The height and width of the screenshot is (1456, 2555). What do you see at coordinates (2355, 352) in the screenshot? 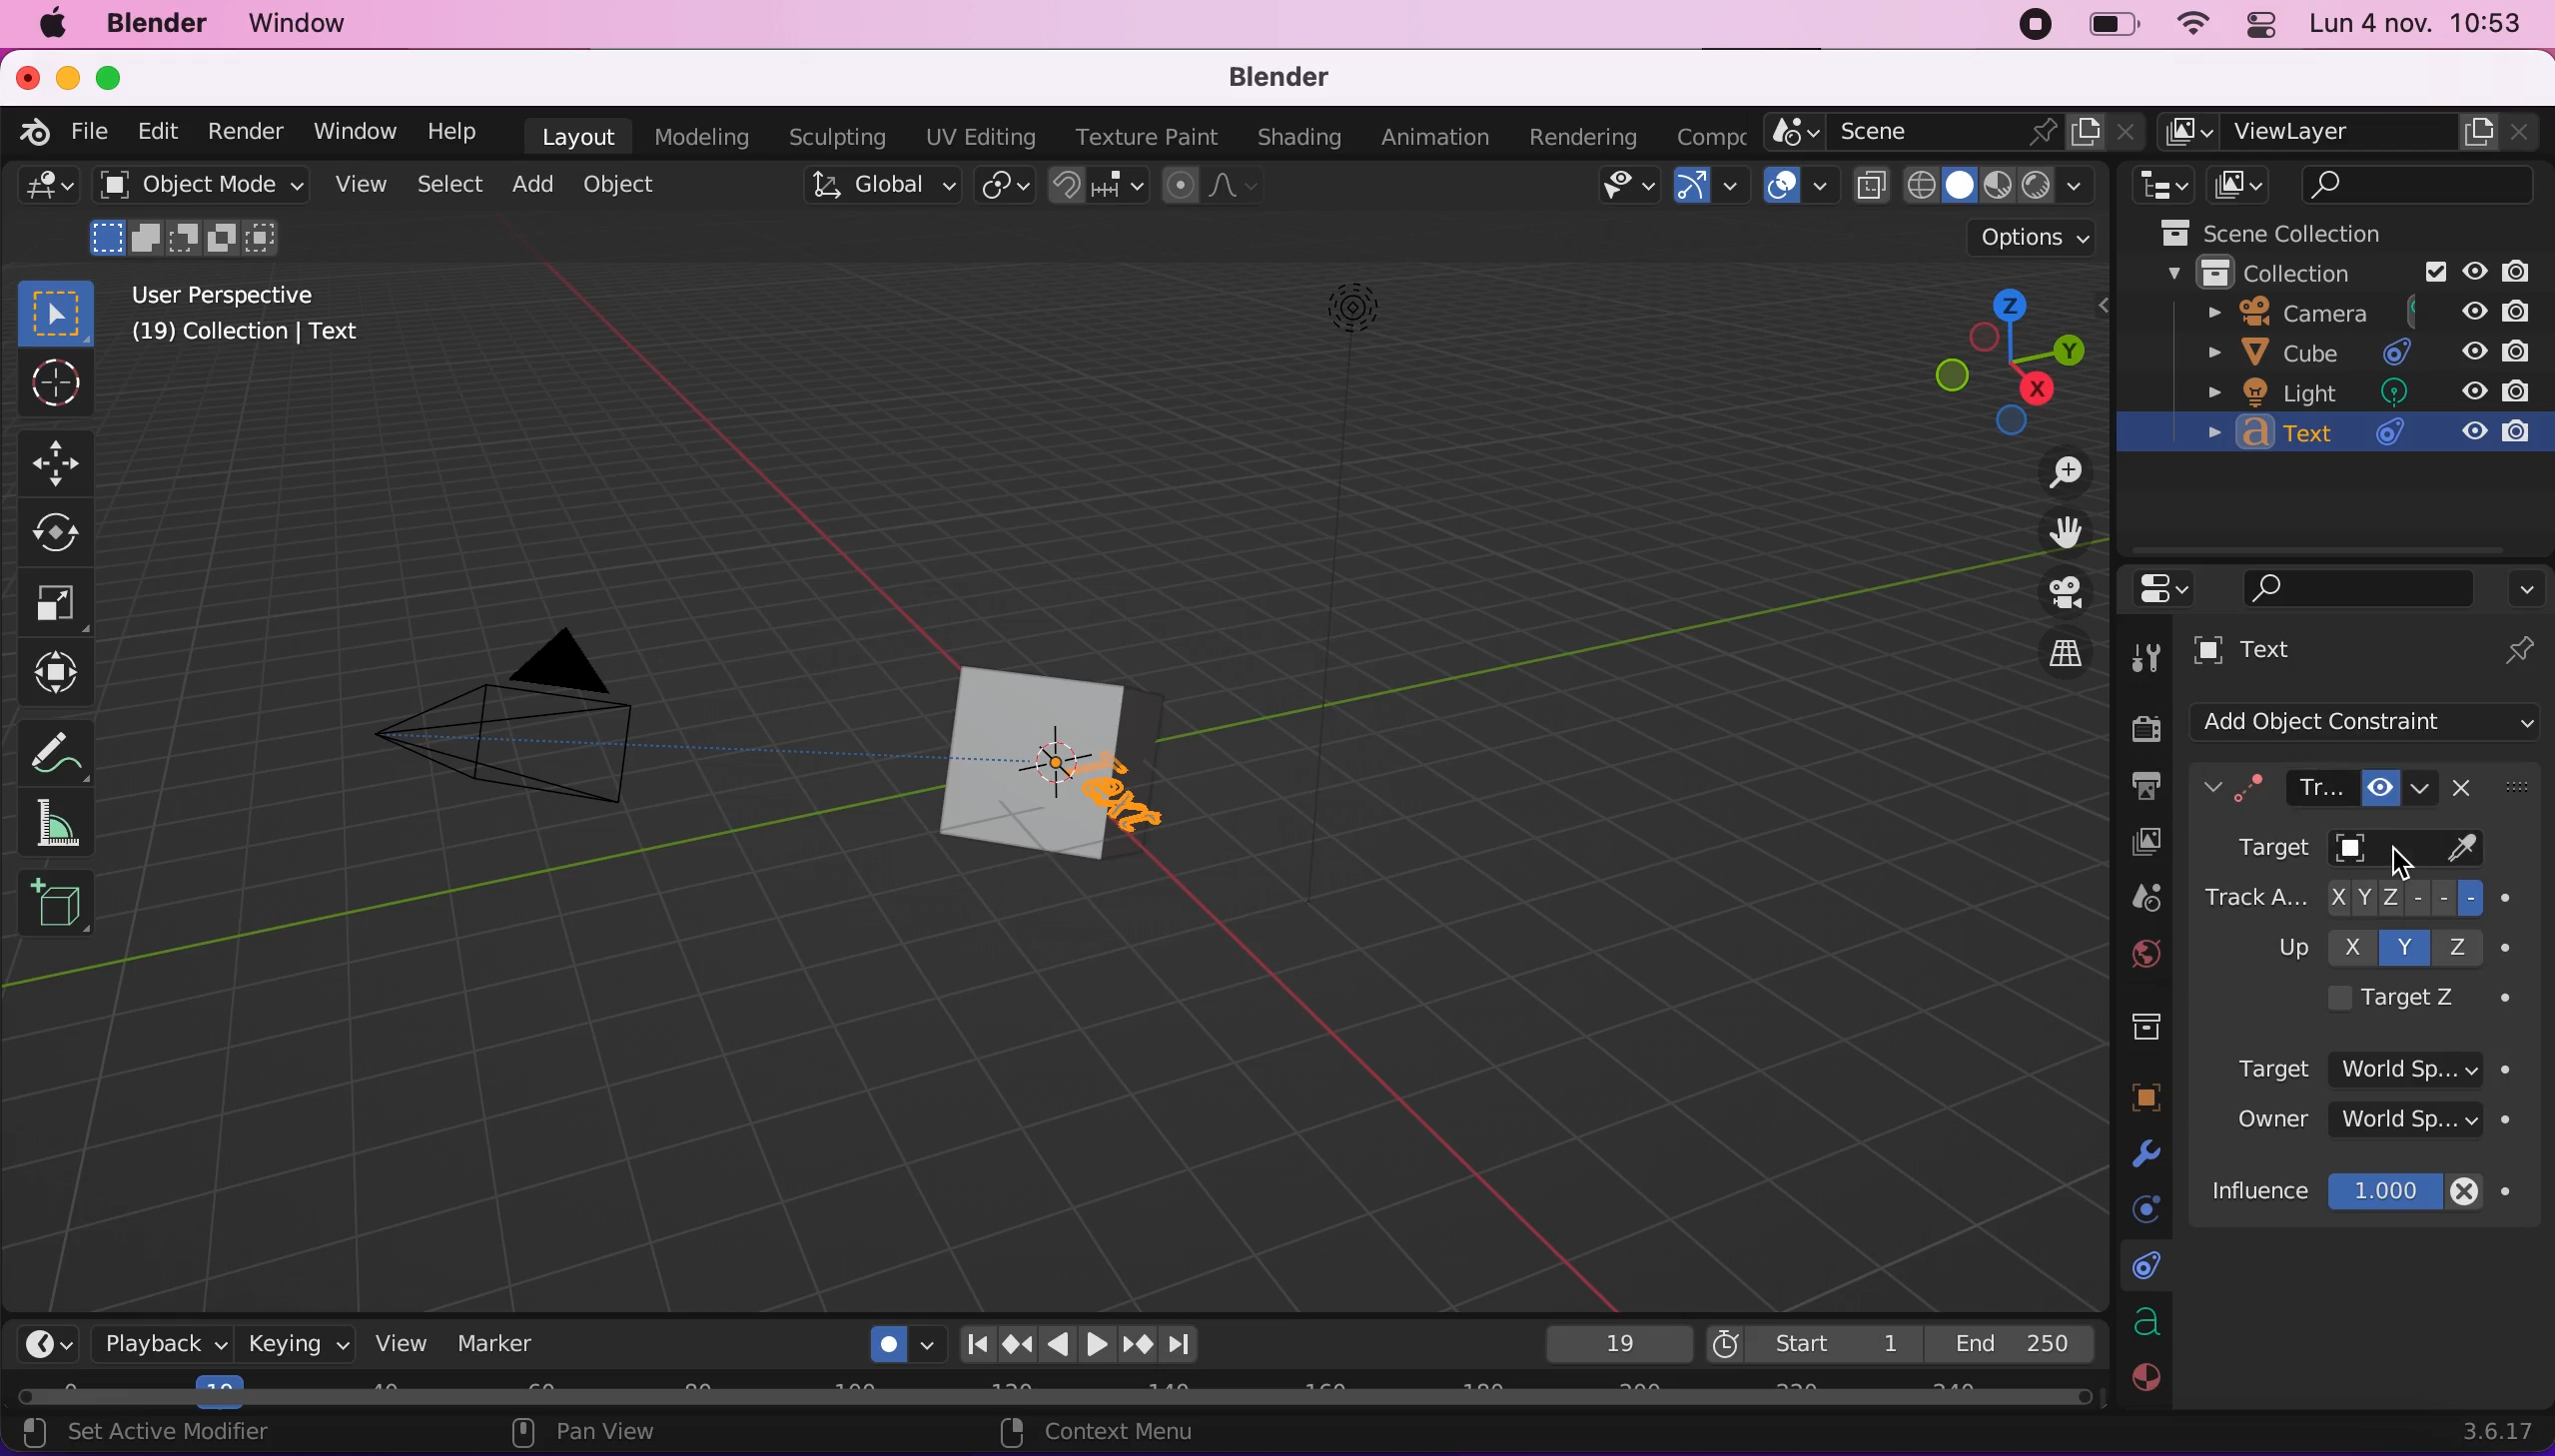
I see `cube` at bounding box center [2355, 352].